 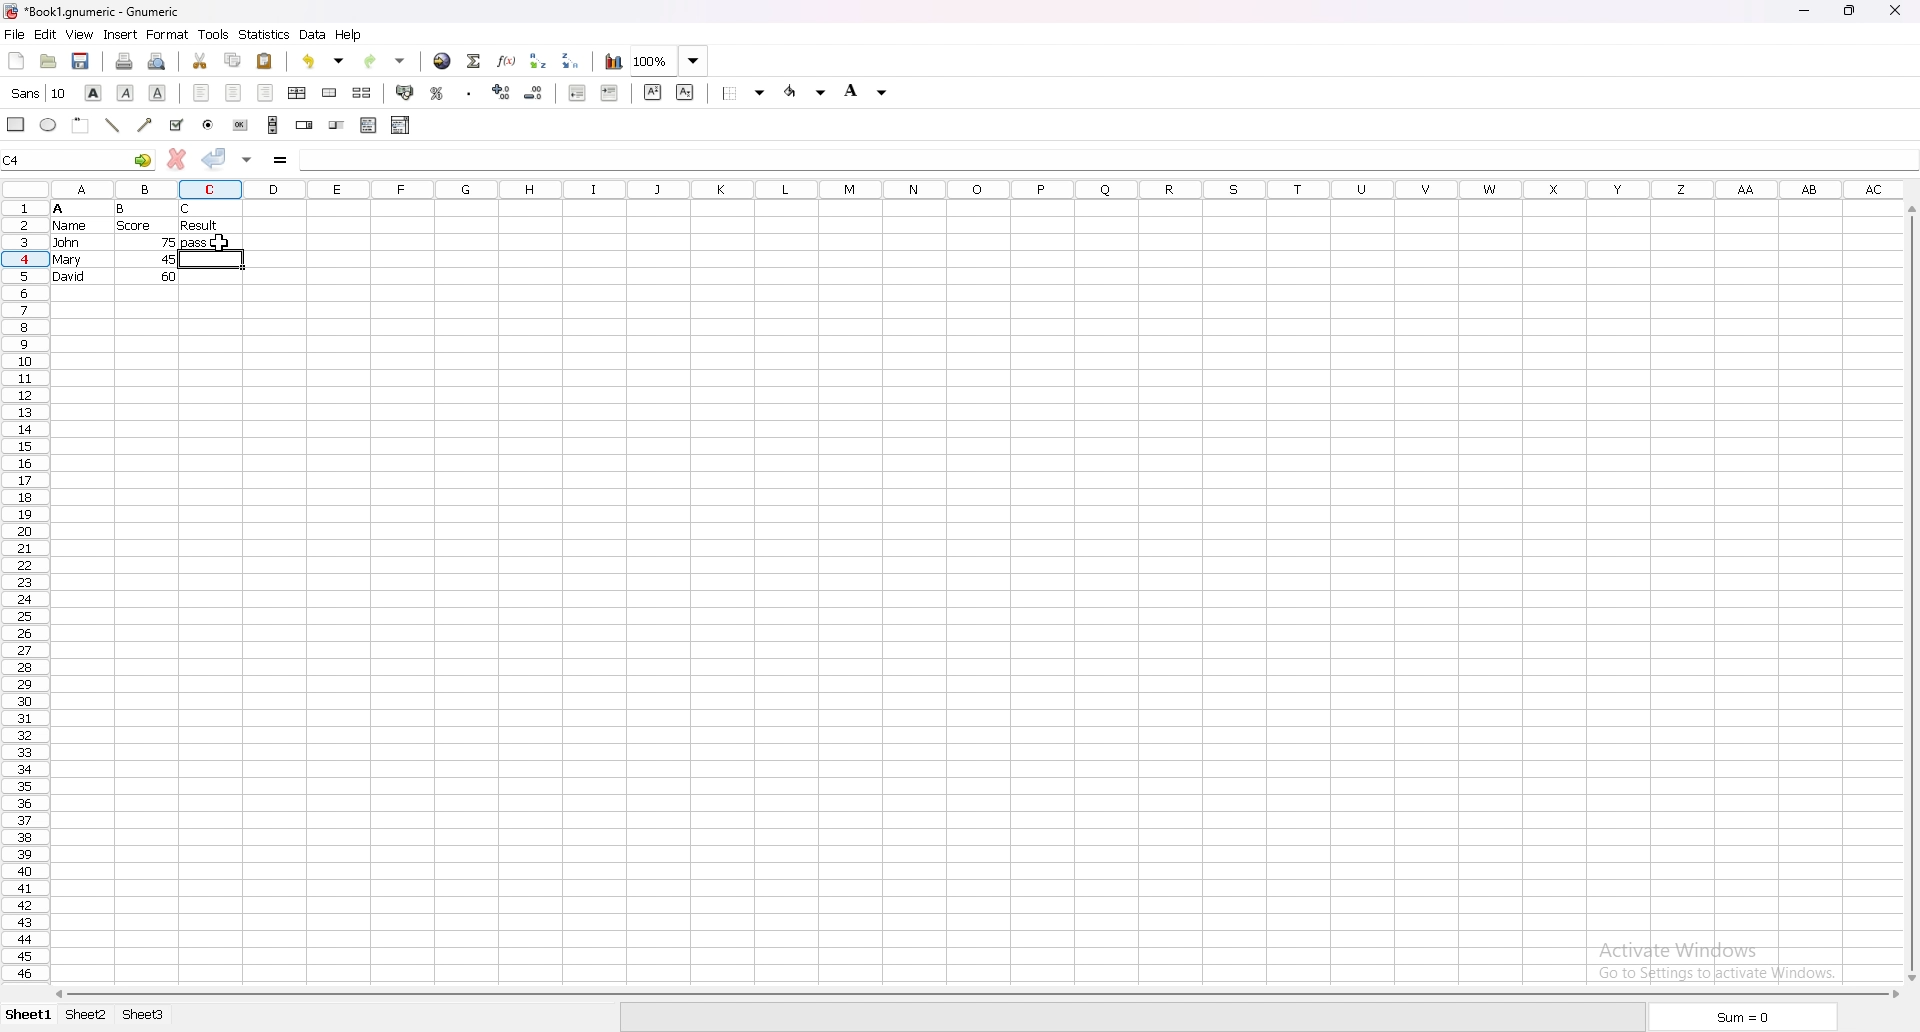 What do you see at coordinates (669, 61) in the screenshot?
I see `zoom` at bounding box center [669, 61].